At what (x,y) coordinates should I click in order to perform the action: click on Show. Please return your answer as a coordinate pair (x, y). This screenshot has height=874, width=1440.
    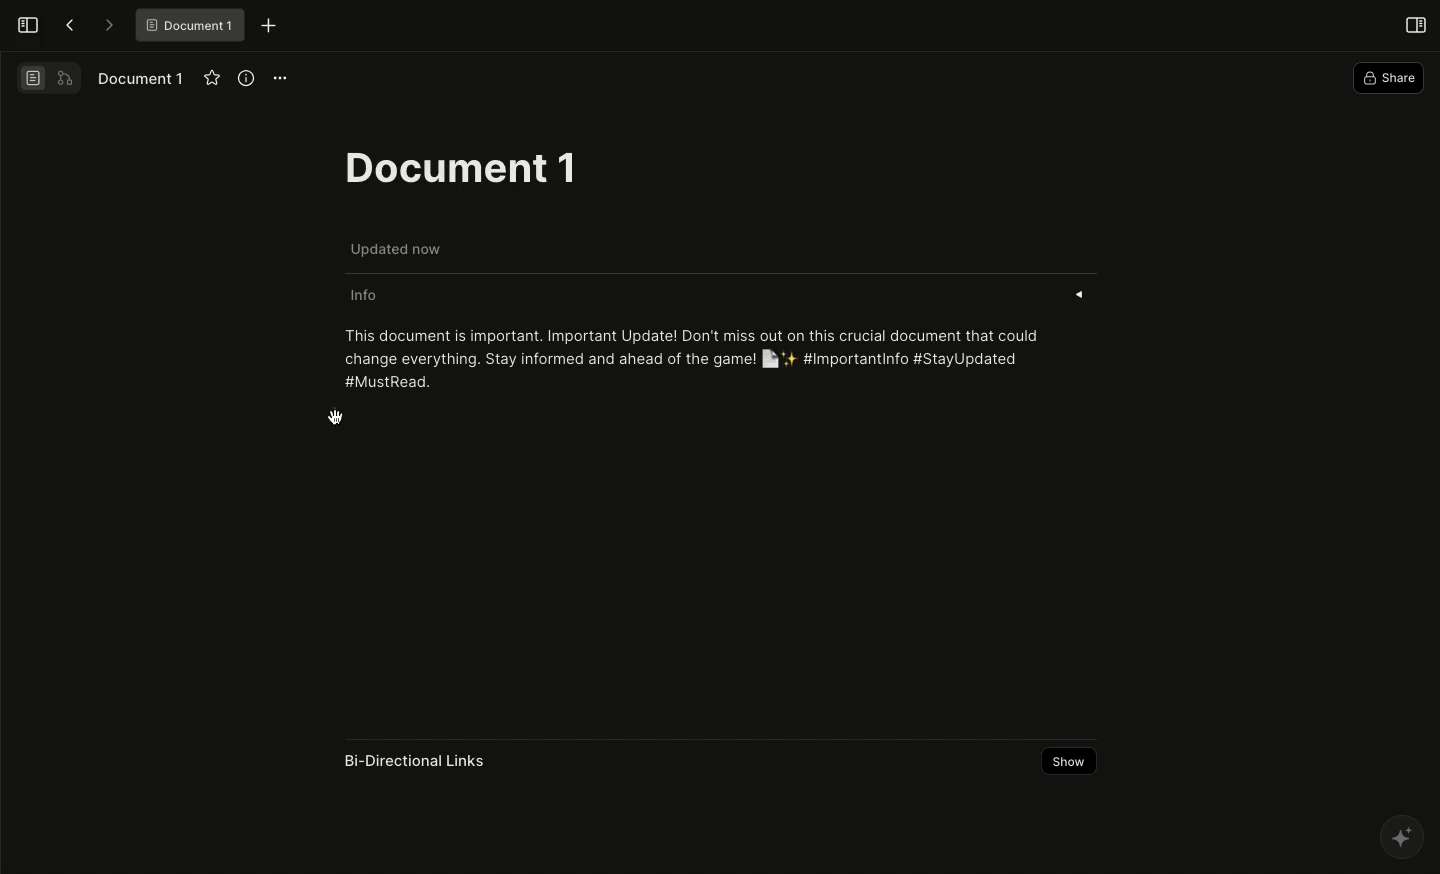
    Looking at the image, I should click on (1071, 761).